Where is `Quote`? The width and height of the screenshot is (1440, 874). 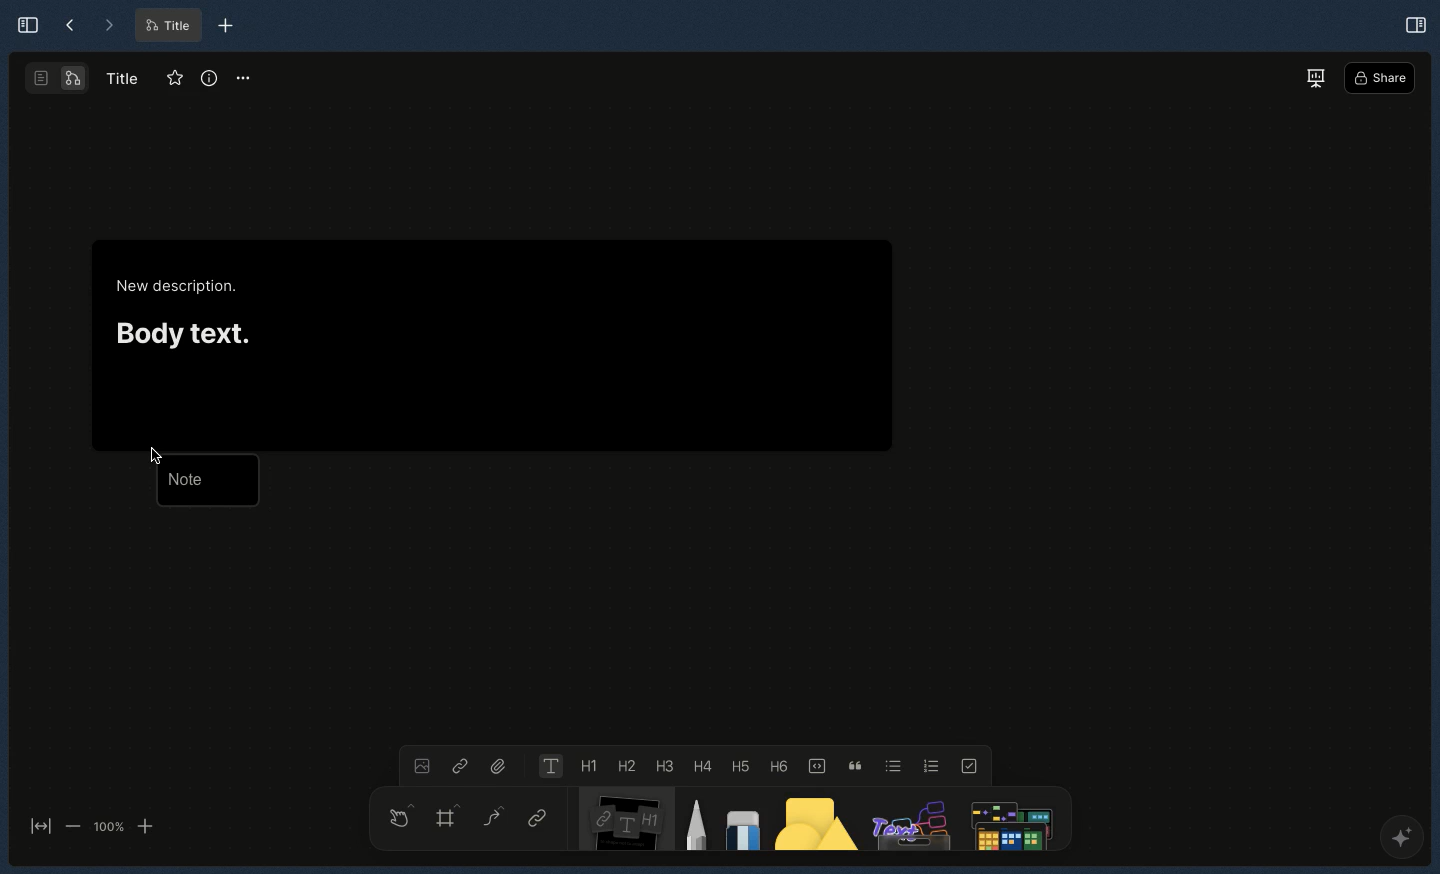 Quote is located at coordinates (852, 764).